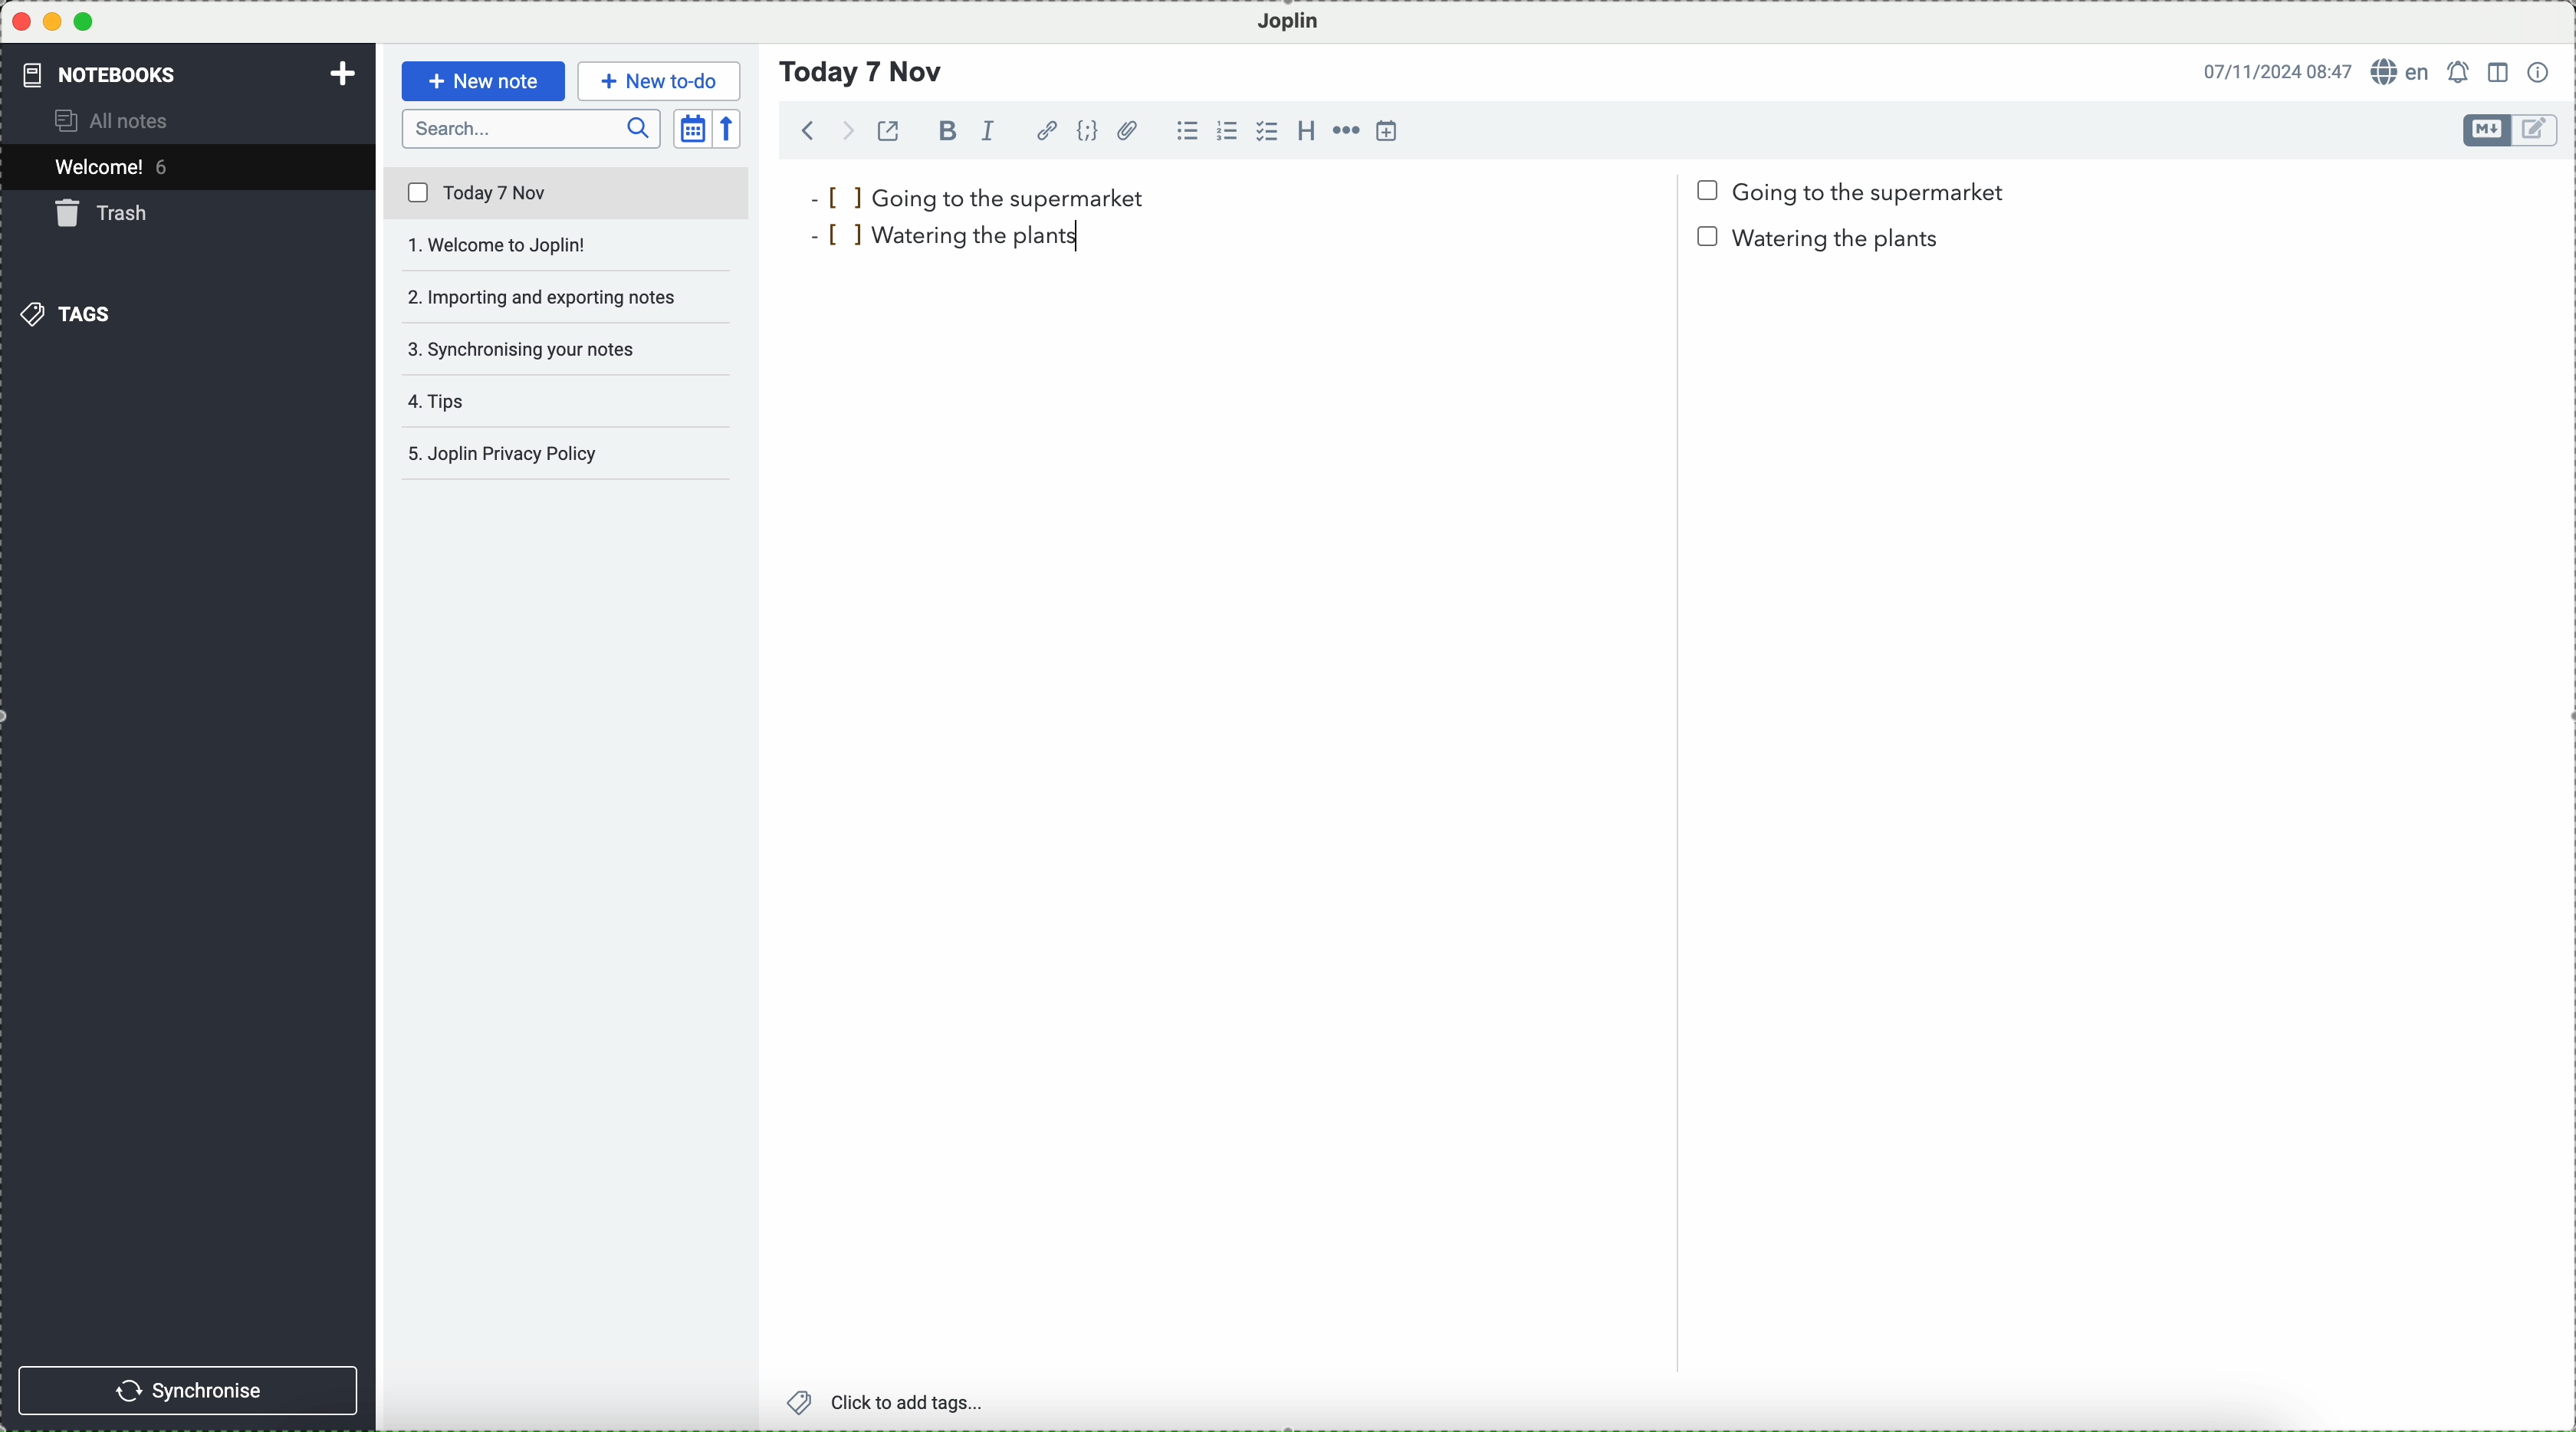 Image resolution: width=2576 pixels, height=1432 pixels. I want to click on search bar, so click(532, 129).